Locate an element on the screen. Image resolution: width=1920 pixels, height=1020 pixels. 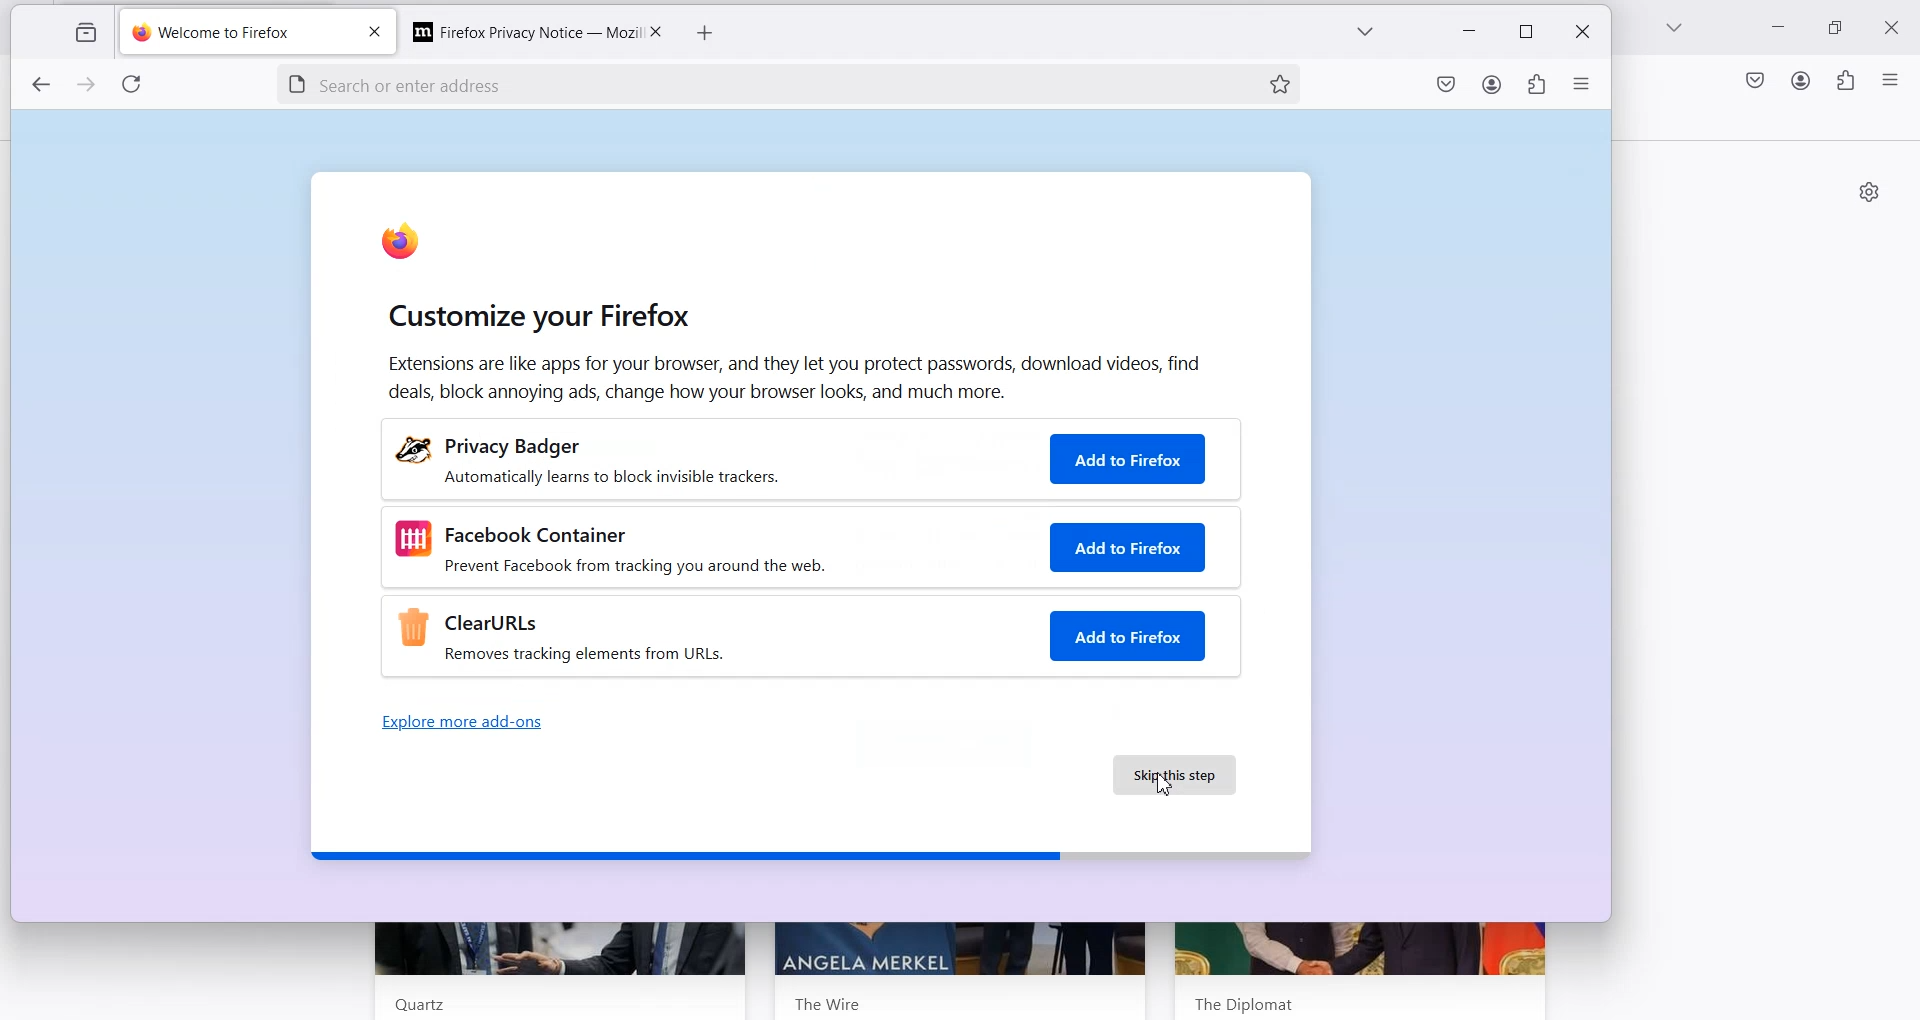
minimize is located at coordinates (1472, 33).